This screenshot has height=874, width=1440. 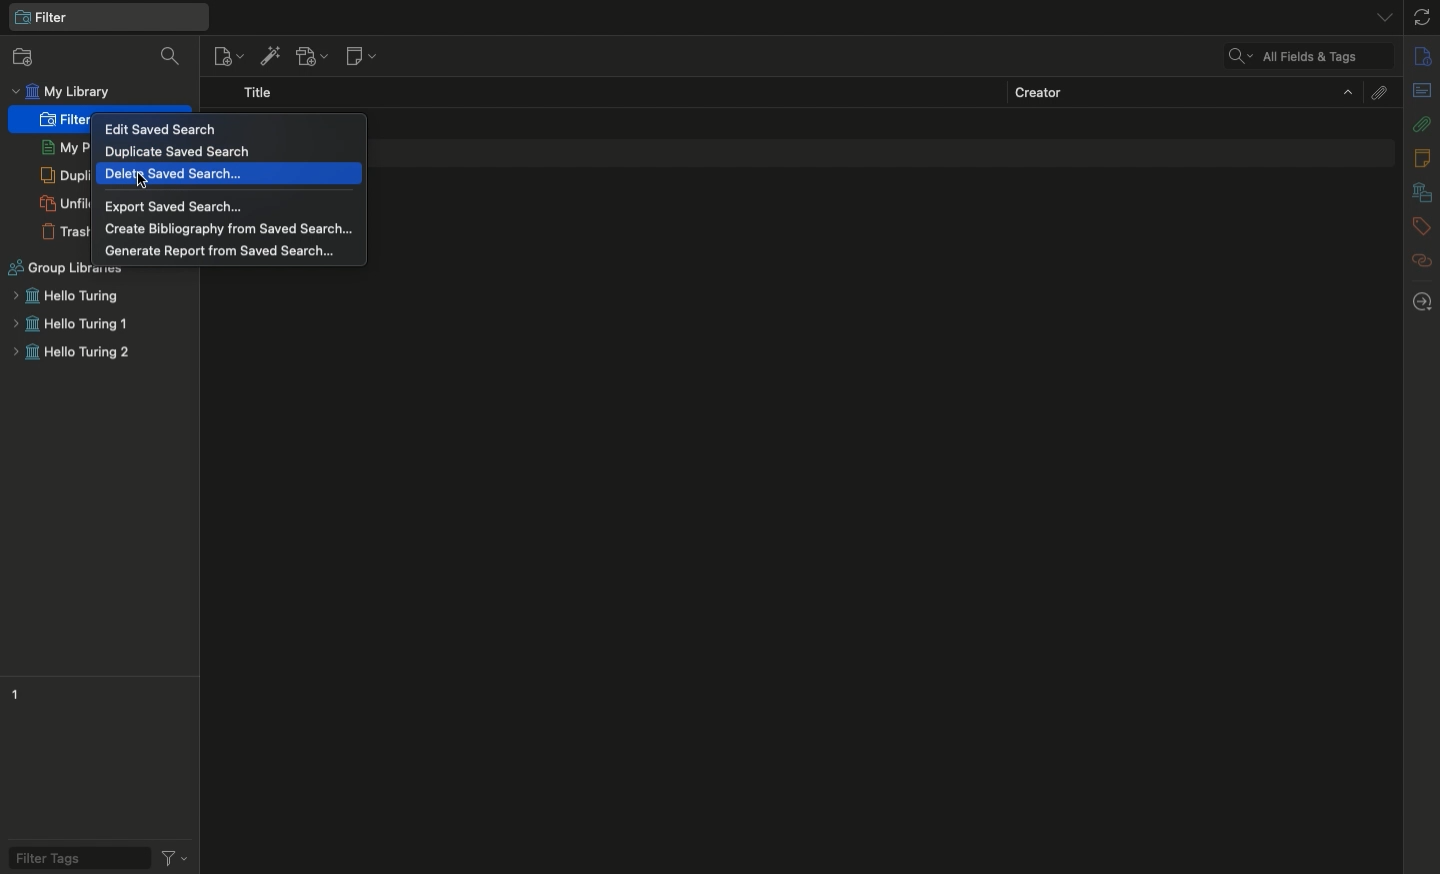 What do you see at coordinates (1424, 57) in the screenshot?
I see `Info` at bounding box center [1424, 57].